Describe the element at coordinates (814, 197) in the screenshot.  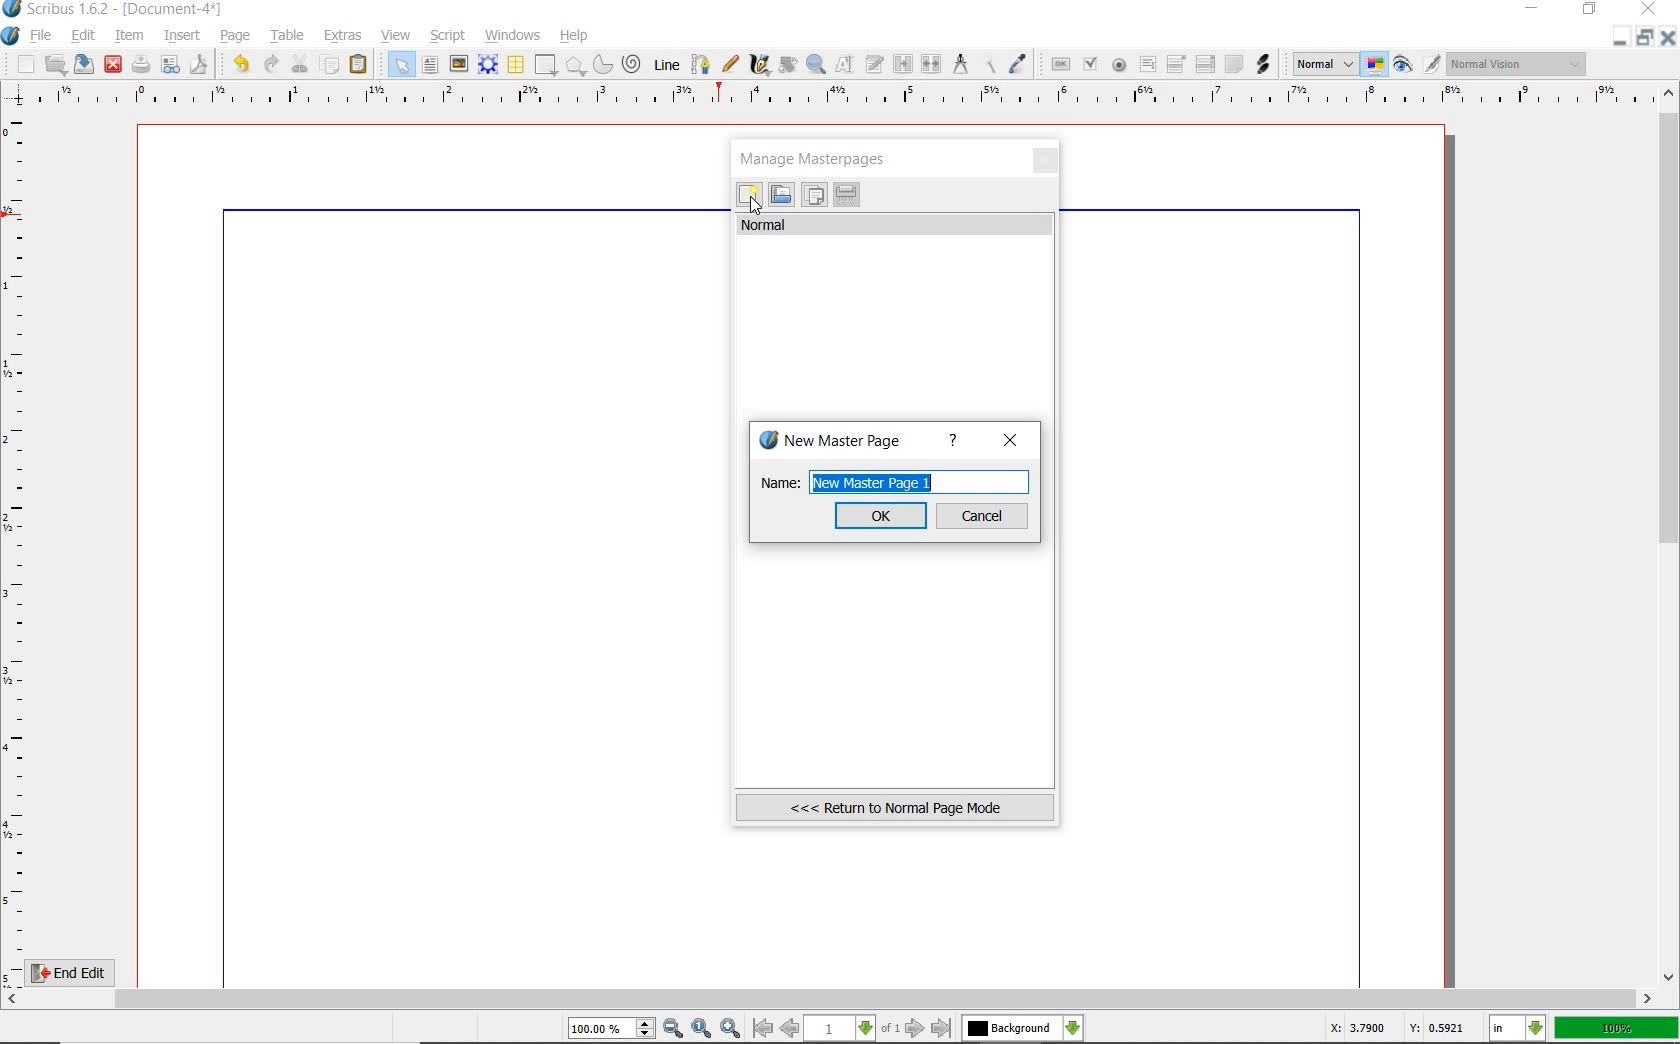
I see `duplicate the selected masterpages` at that location.